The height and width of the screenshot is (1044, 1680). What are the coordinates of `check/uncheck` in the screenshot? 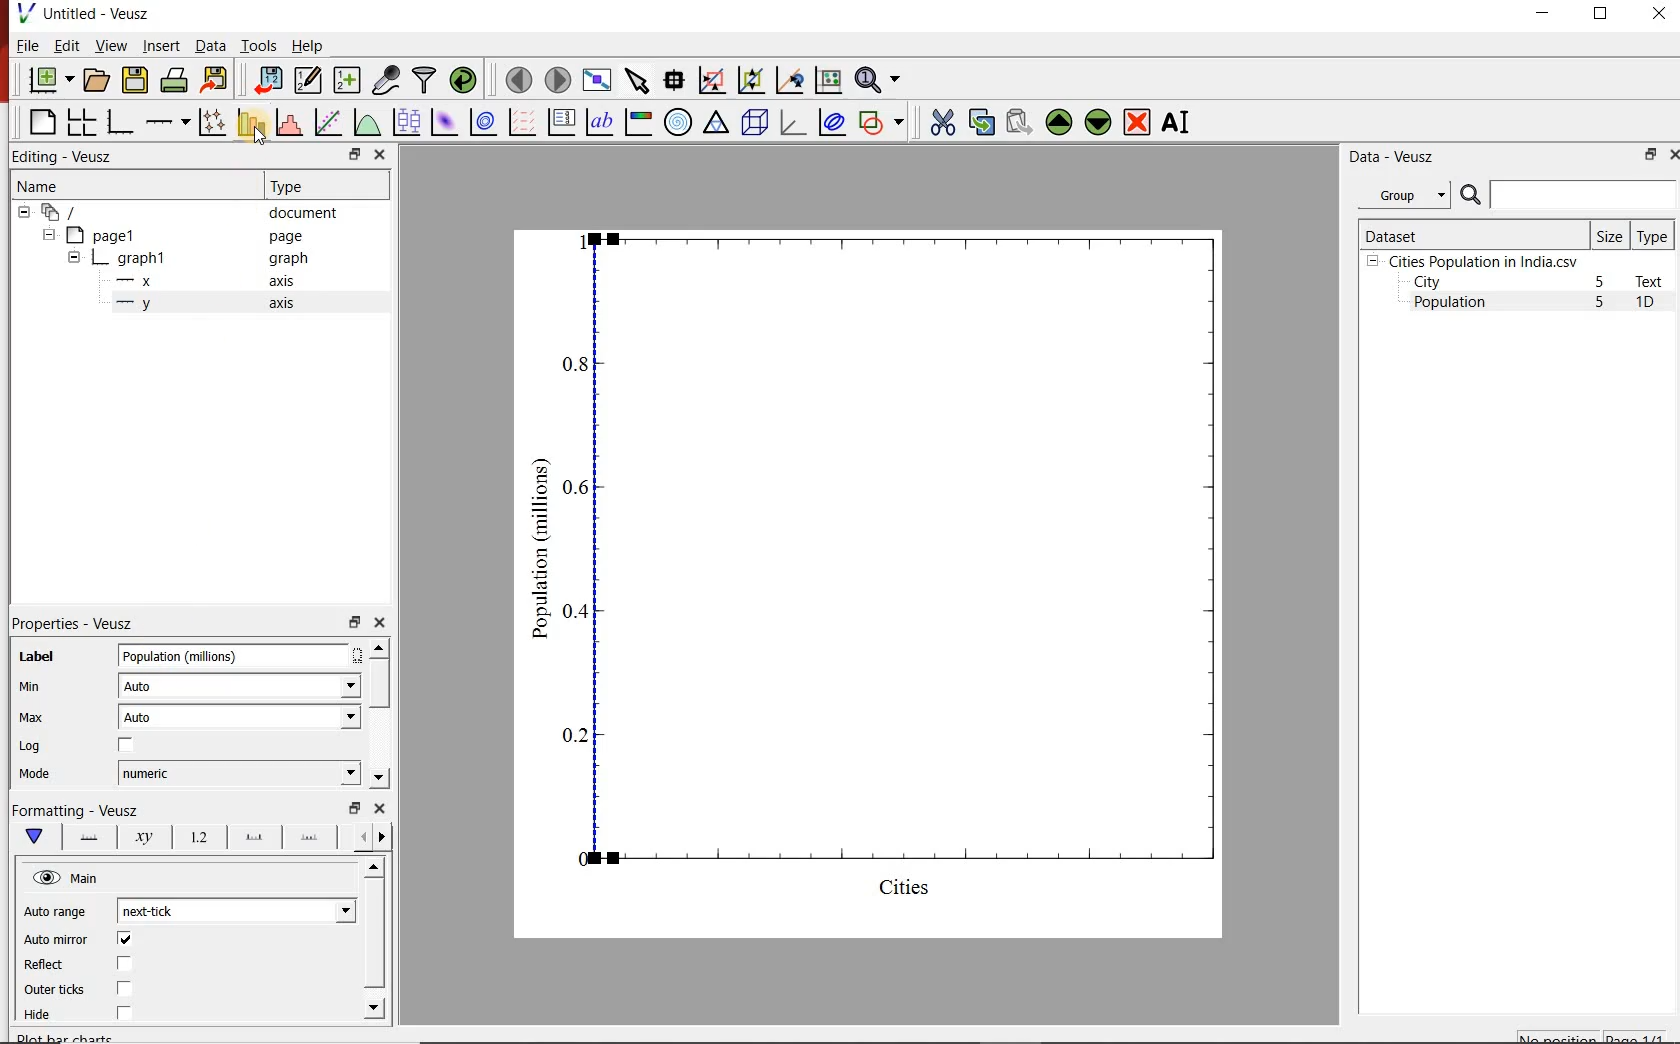 It's located at (125, 963).